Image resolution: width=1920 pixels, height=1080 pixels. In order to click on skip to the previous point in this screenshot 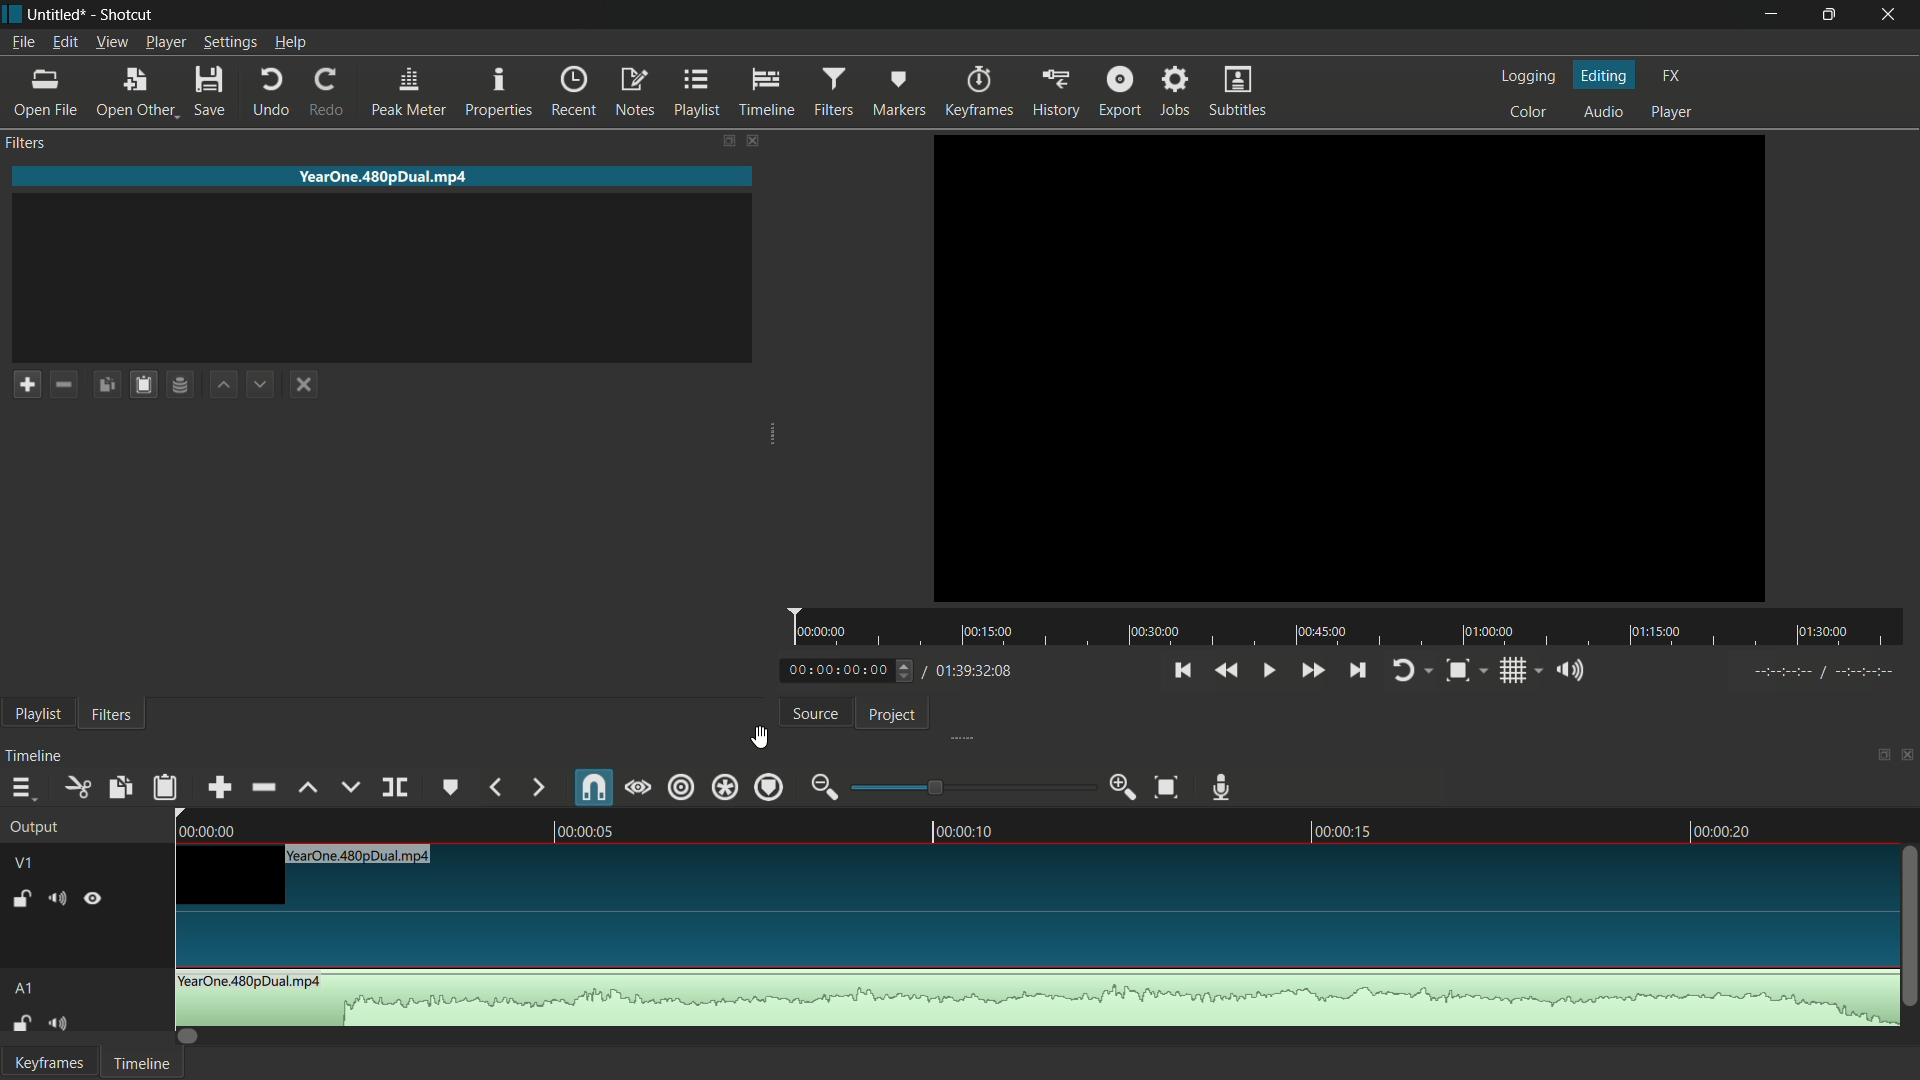, I will do `click(1183, 671)`.